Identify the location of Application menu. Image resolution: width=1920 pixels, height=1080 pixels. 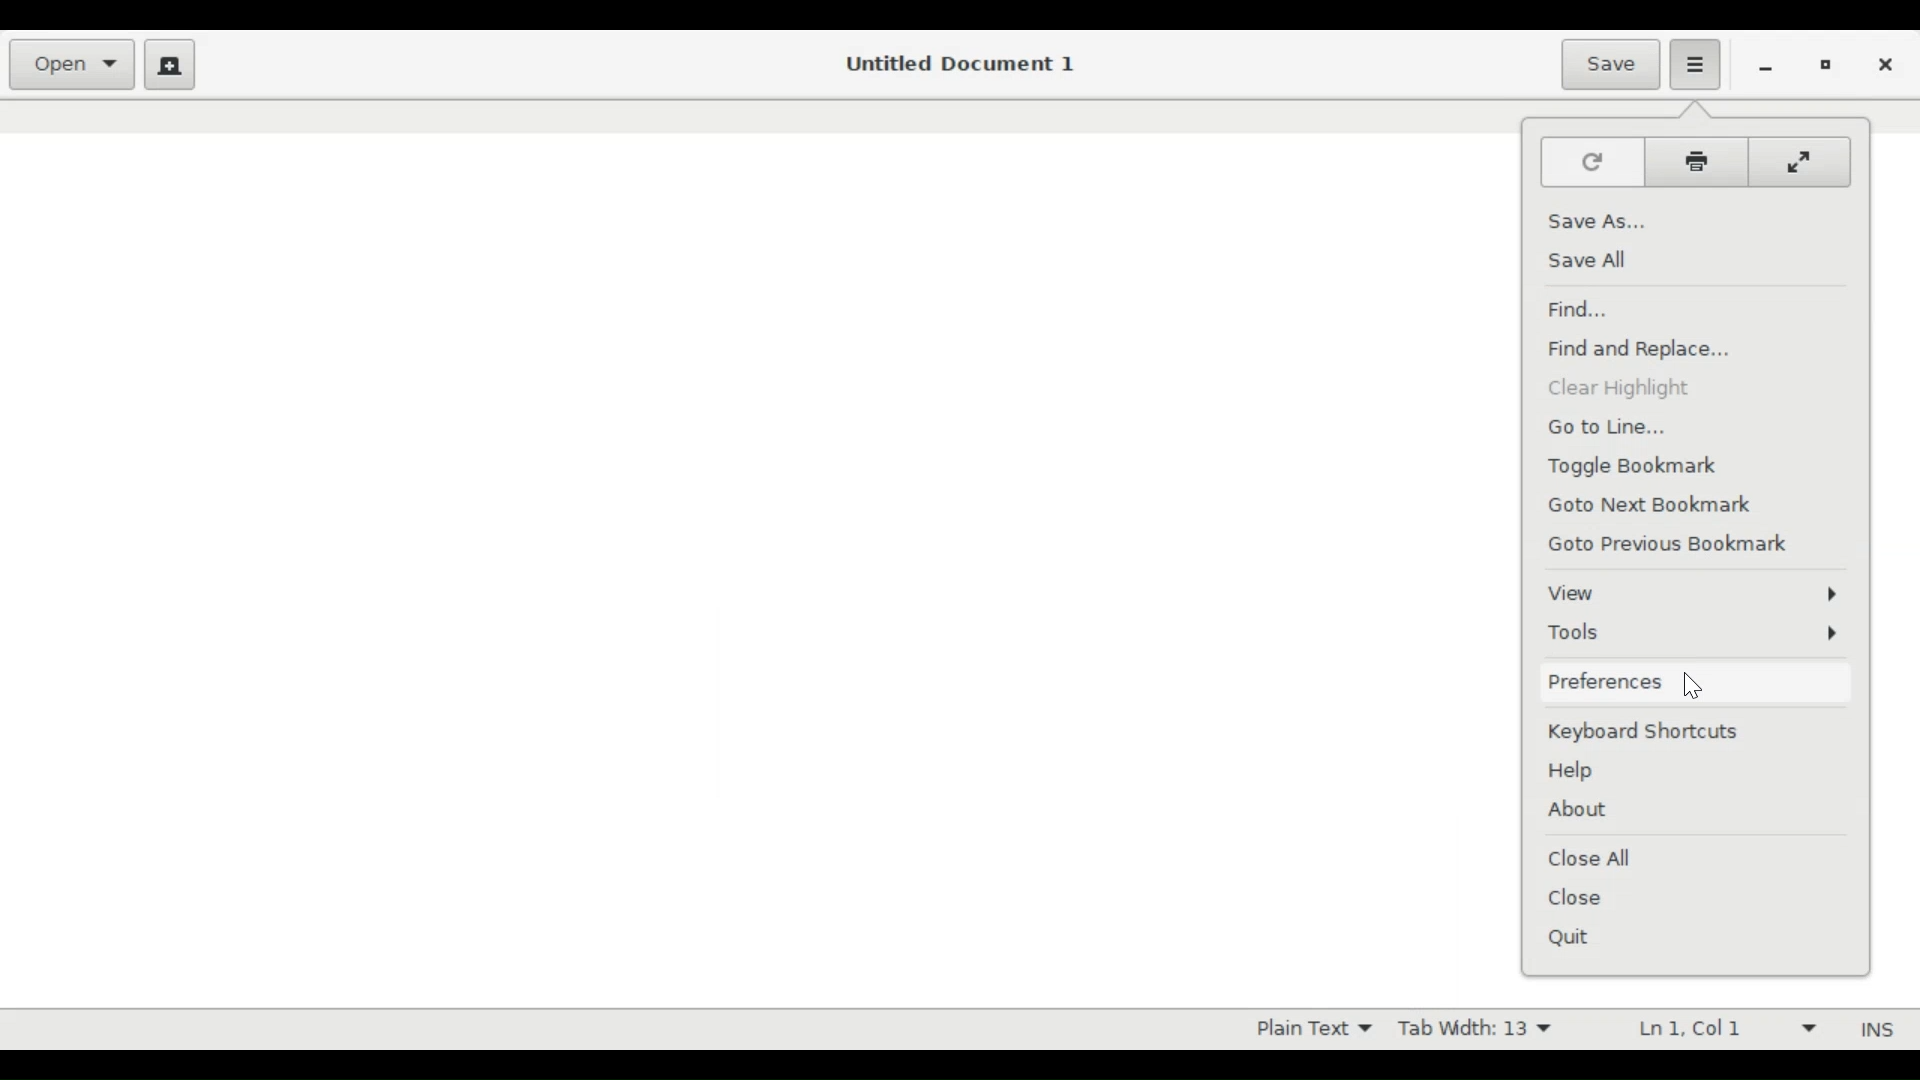
(1695, 66).